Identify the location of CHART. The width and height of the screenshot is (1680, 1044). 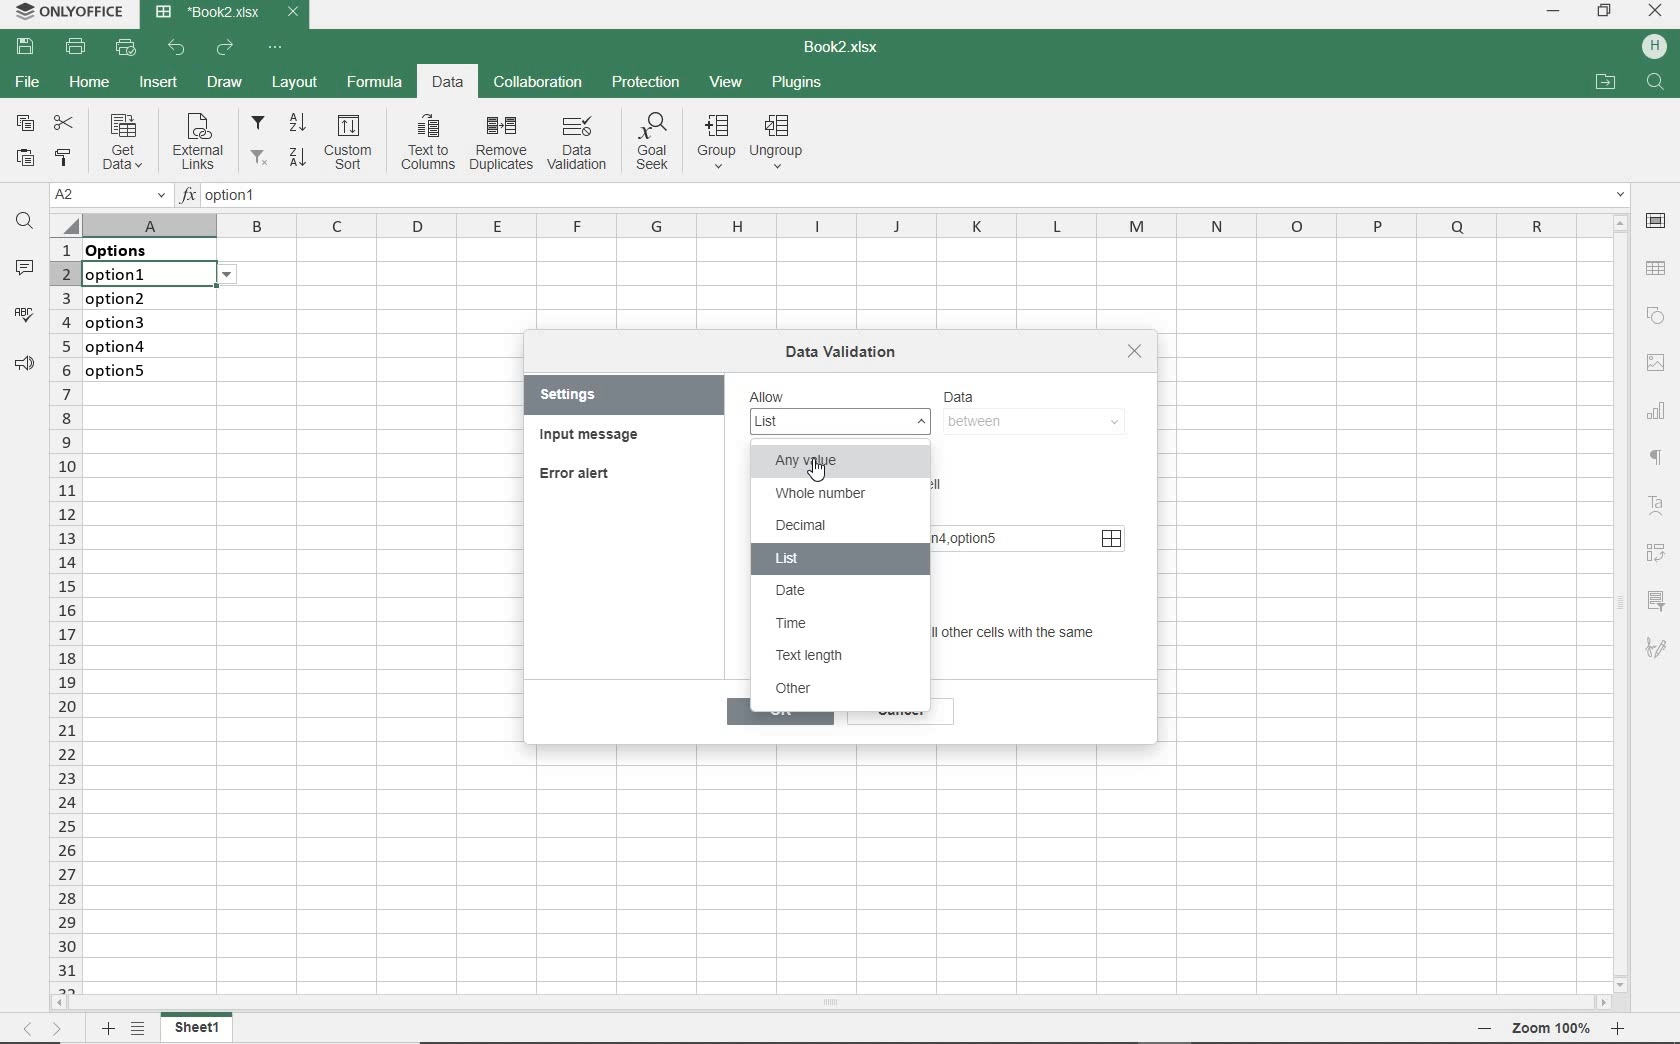
(1658, 414).